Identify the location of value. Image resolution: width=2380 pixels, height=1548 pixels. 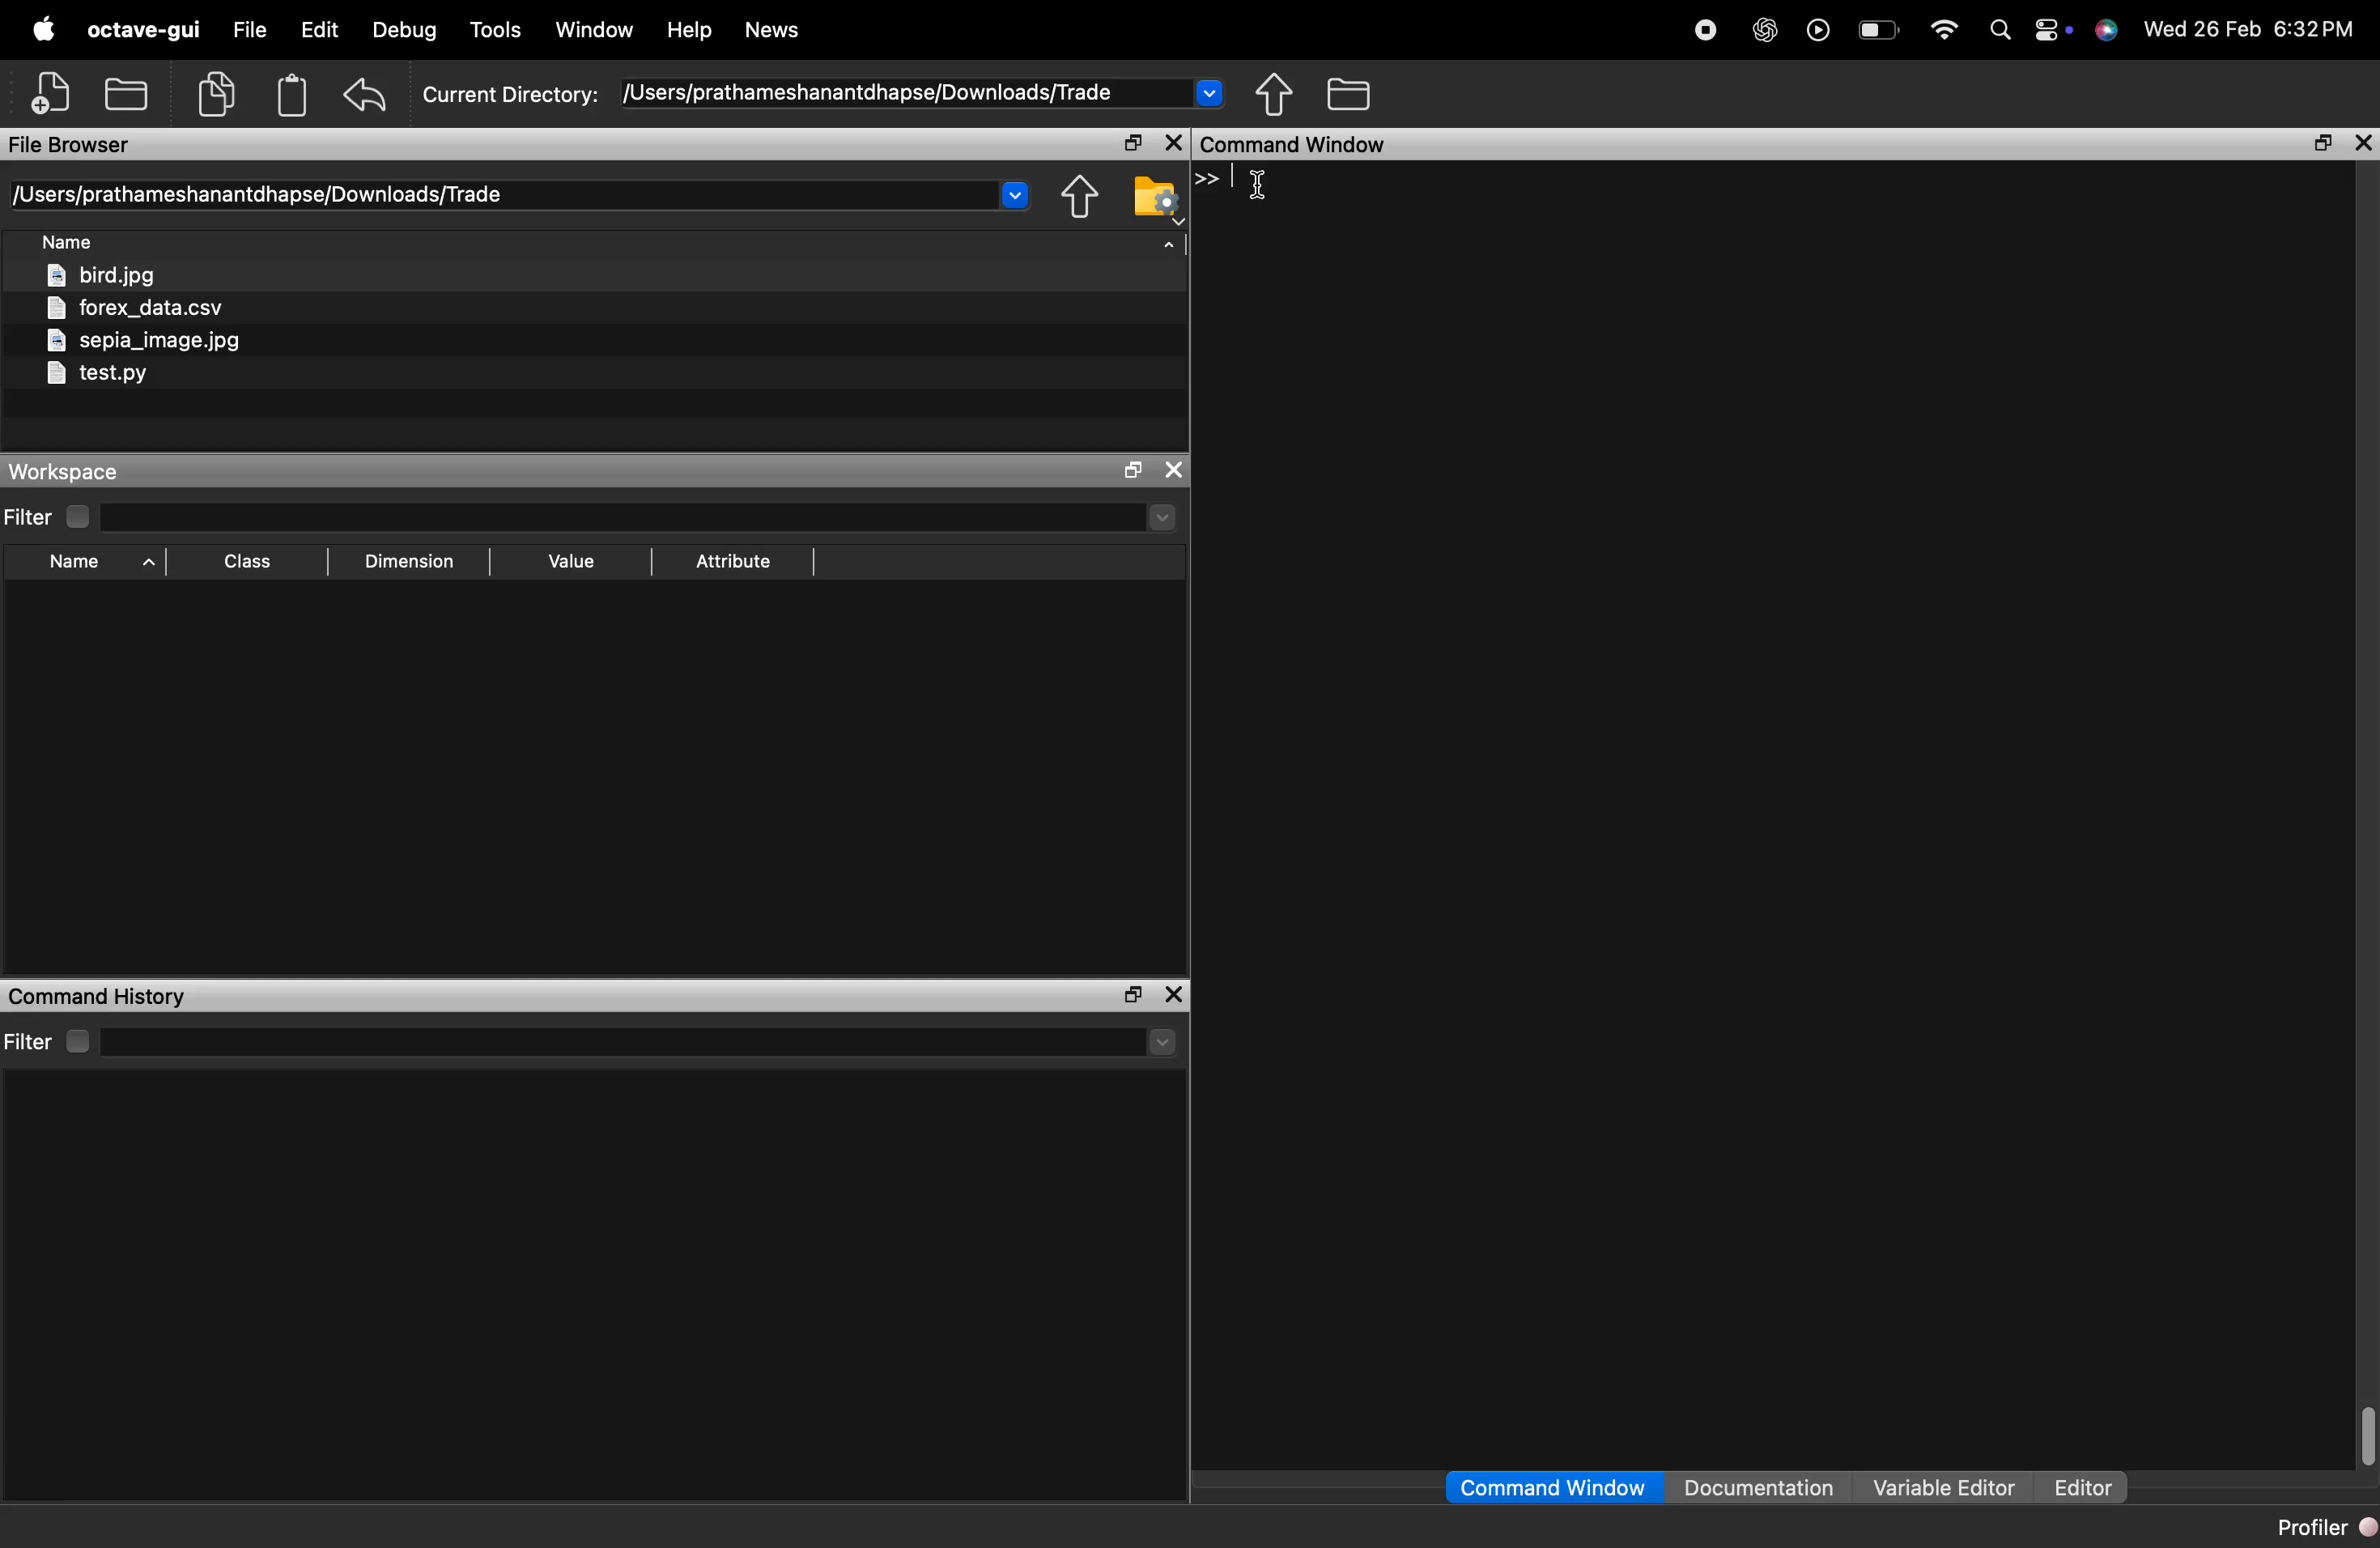
(577, 561).